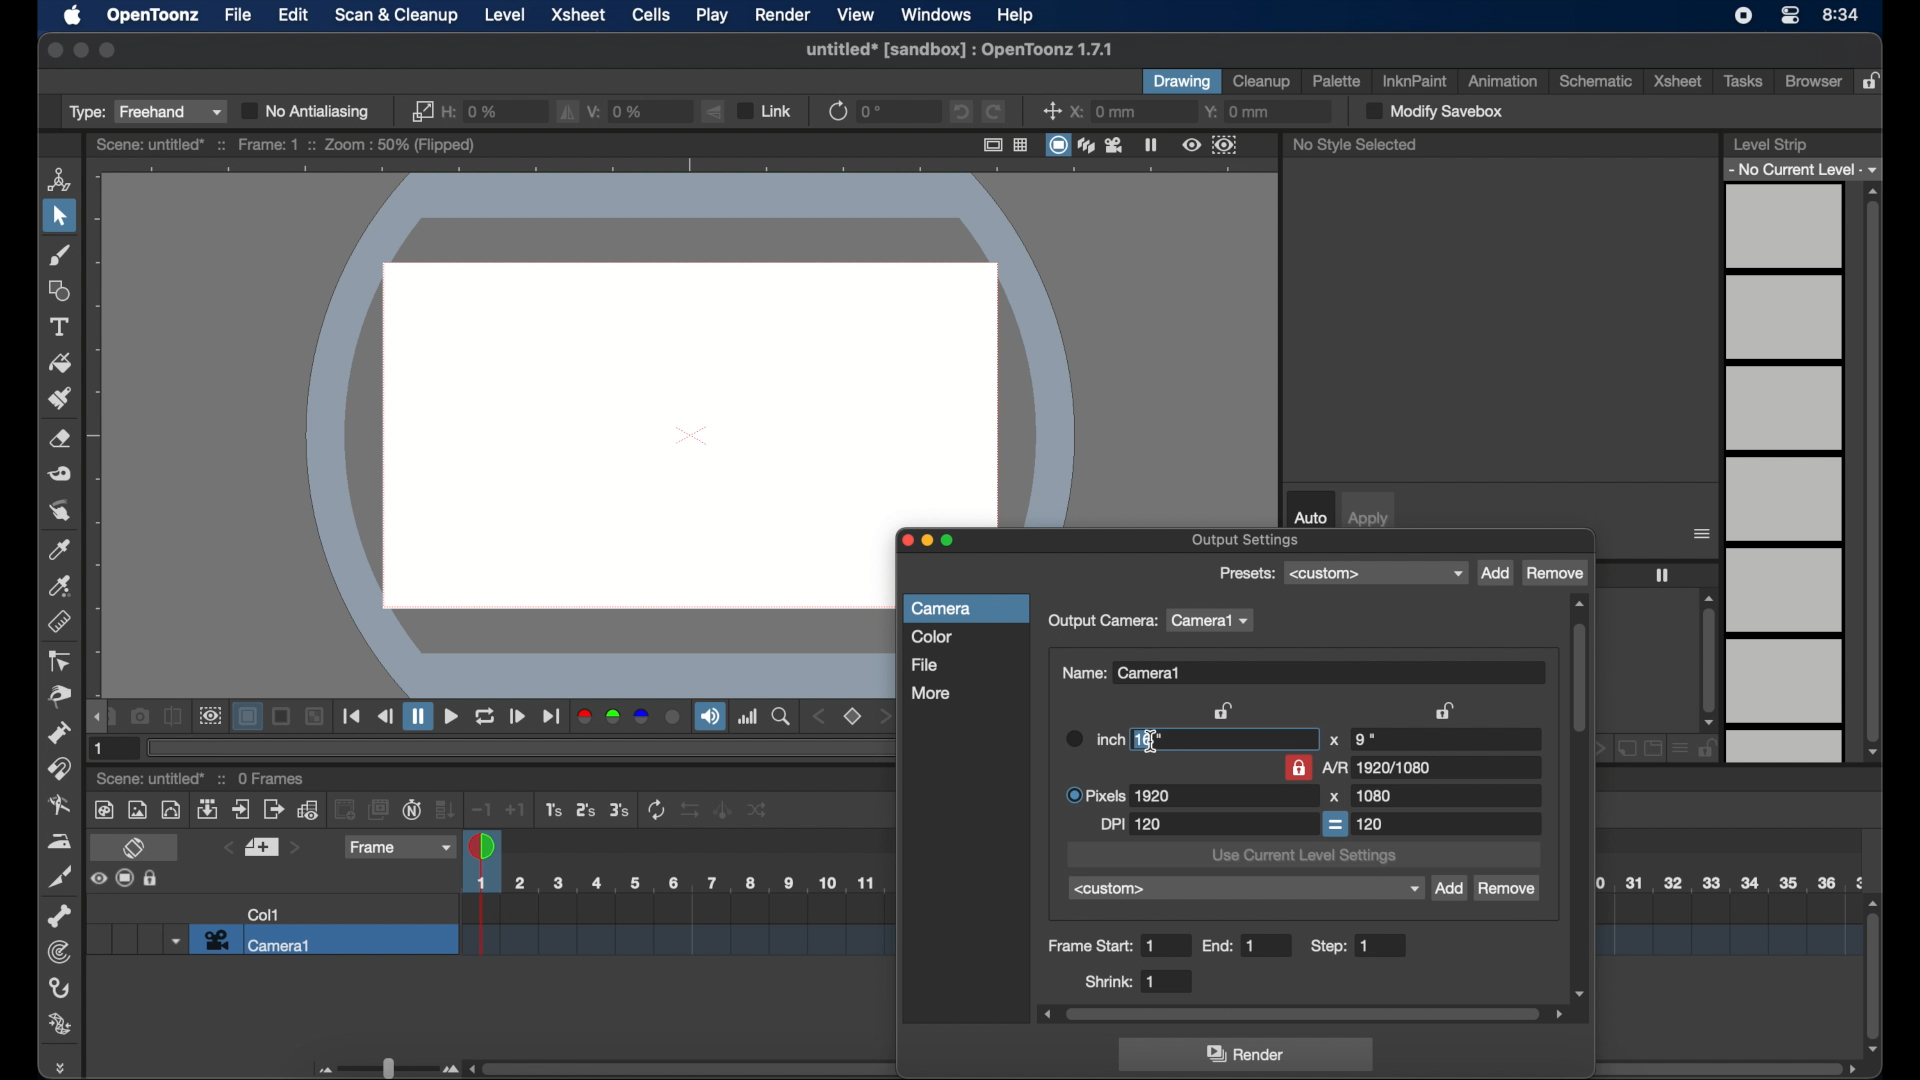 The height and width of the screenshot is (1080, 1920). I want to click on 120, so click(1372, 823).